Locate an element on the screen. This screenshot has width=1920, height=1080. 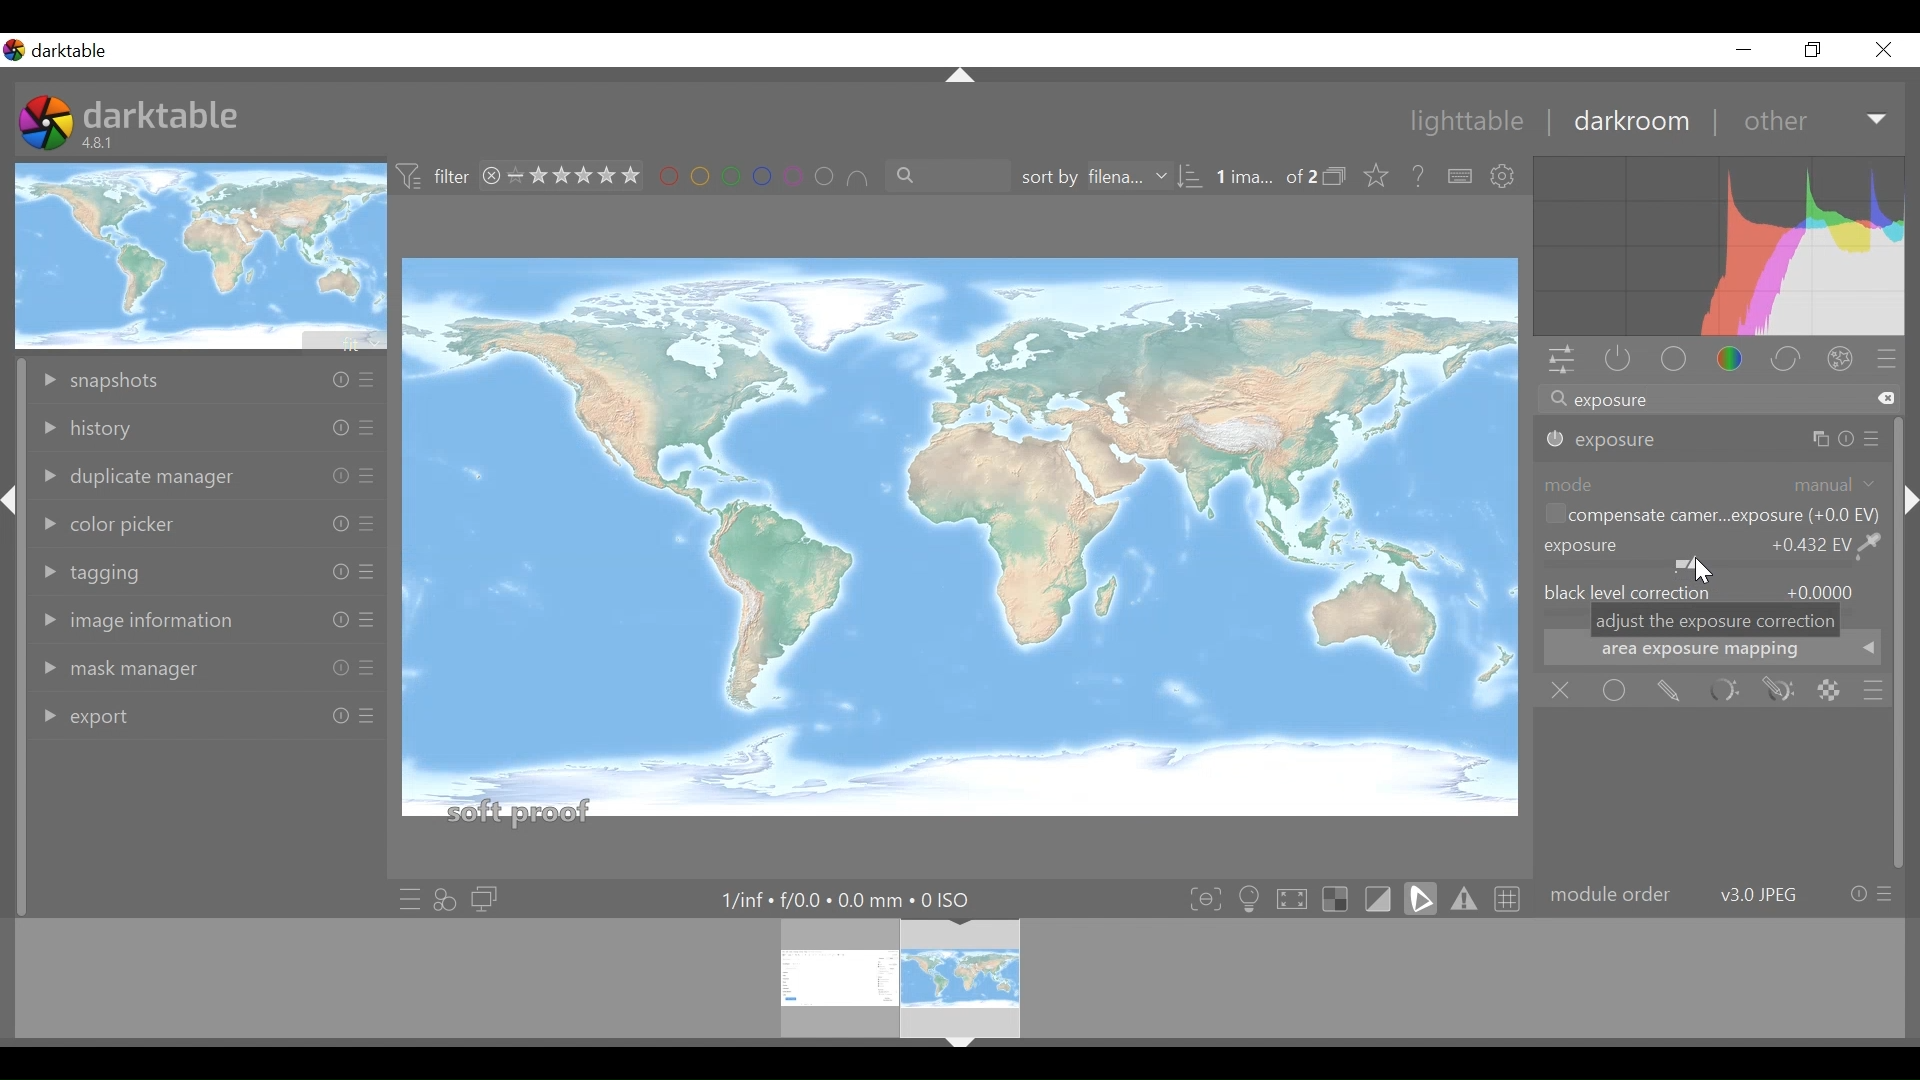
display a second darkroom image is located at coordinates (488, 900).